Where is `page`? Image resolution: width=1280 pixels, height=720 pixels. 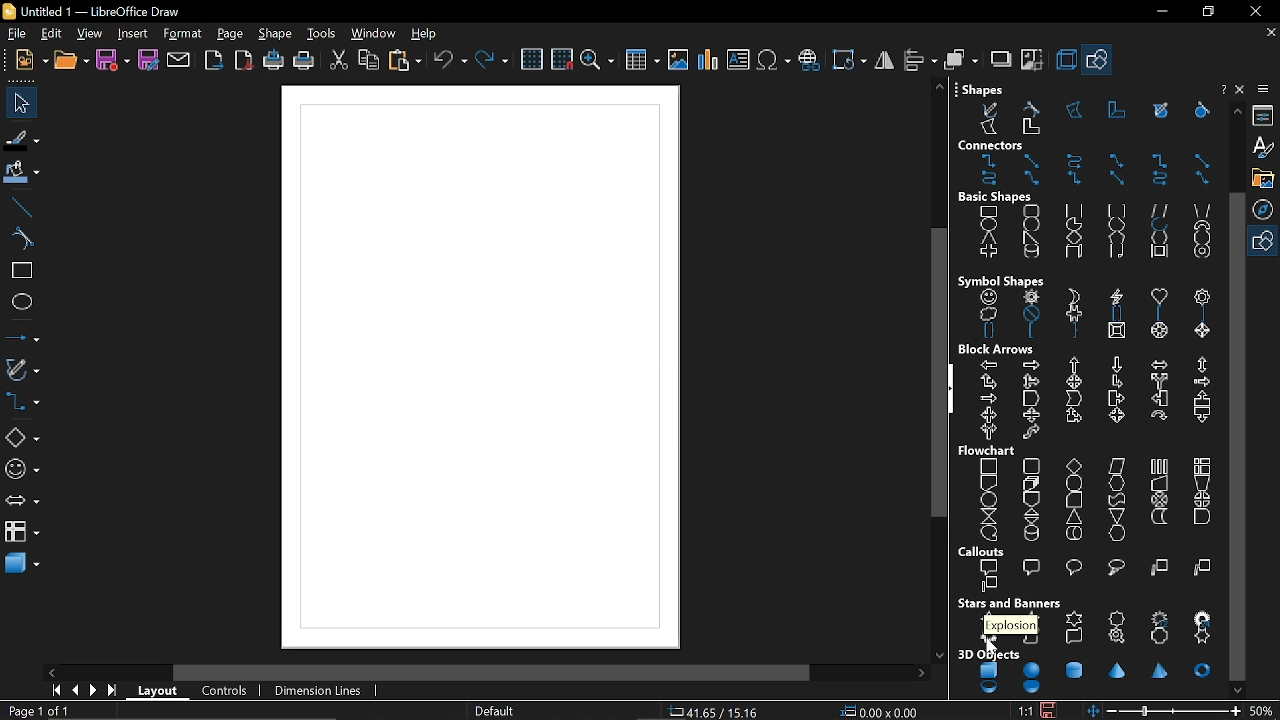 page is located at coordinates (230, 34).